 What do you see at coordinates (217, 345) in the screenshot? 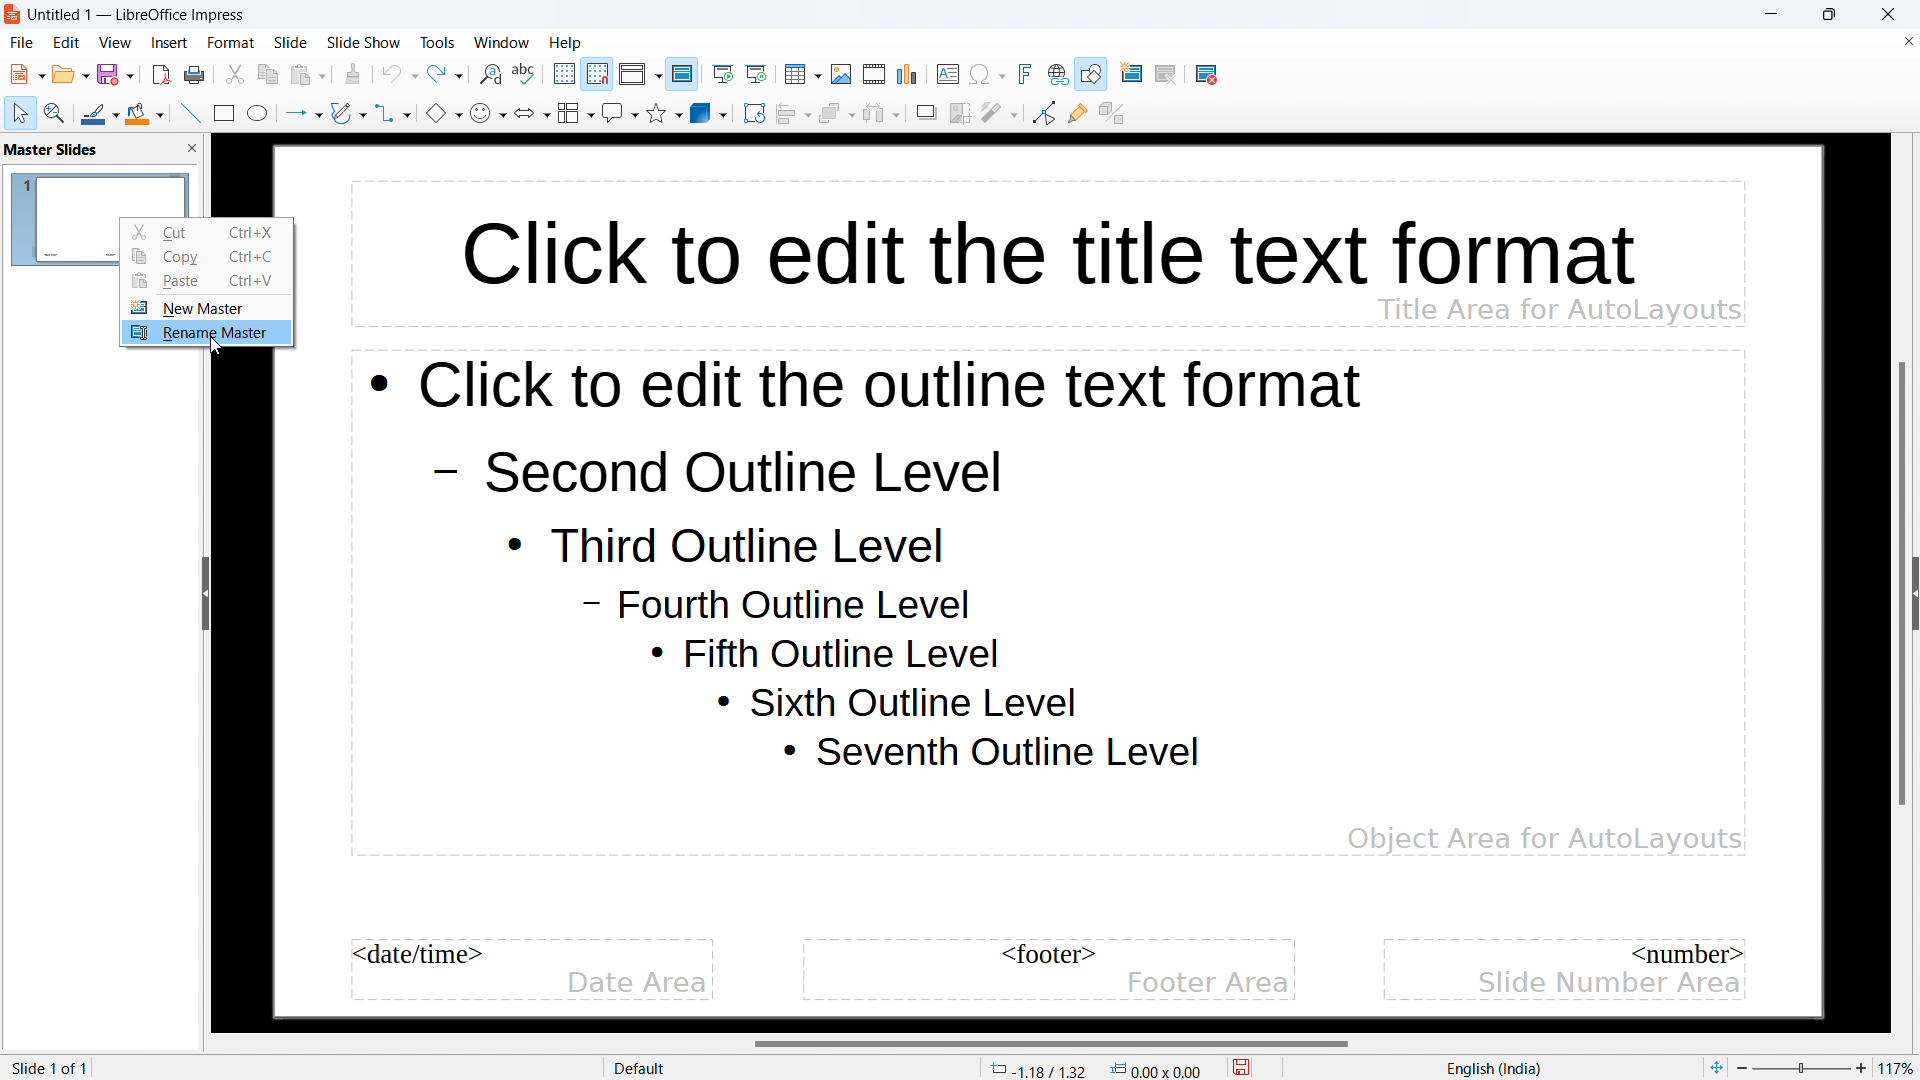
I see `cursor` at bounding box center [217, 345].